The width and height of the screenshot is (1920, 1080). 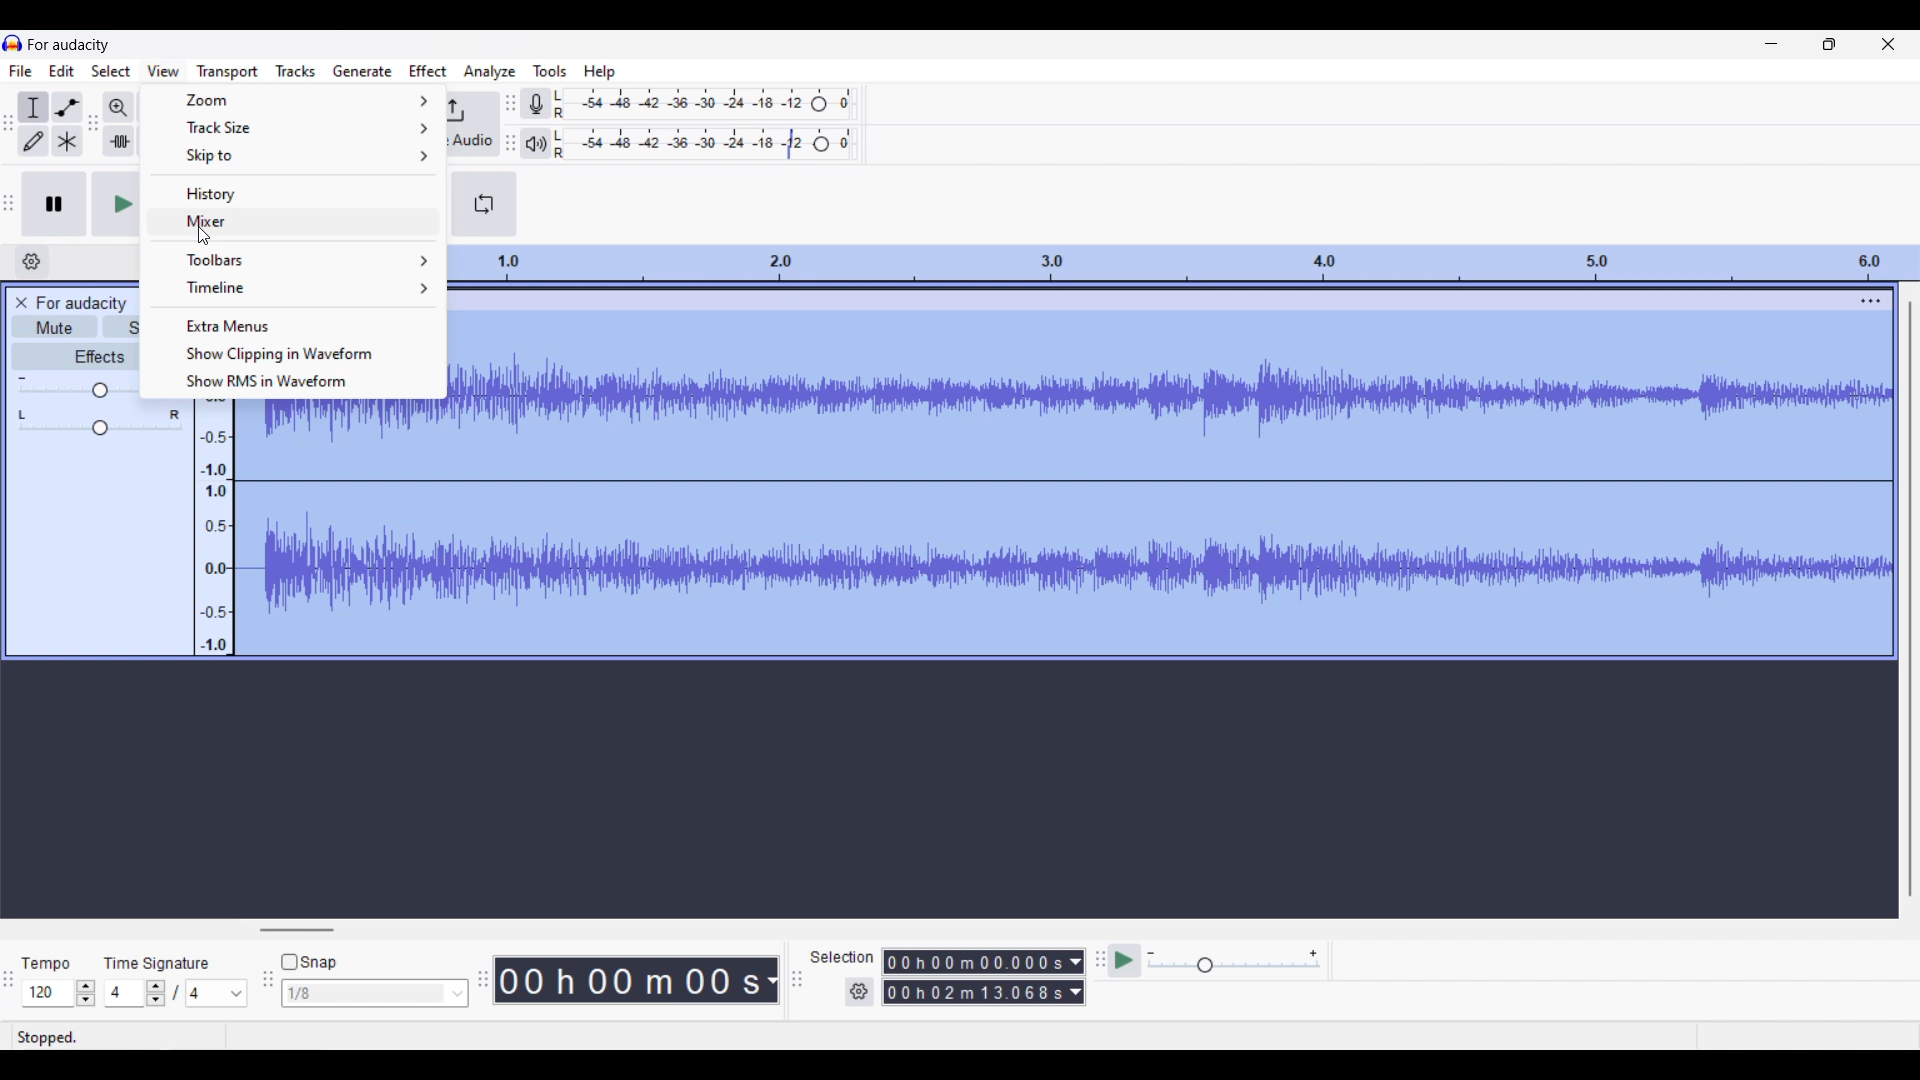 I want to click on Trim audio outside selection, so click(x=119, y=141).